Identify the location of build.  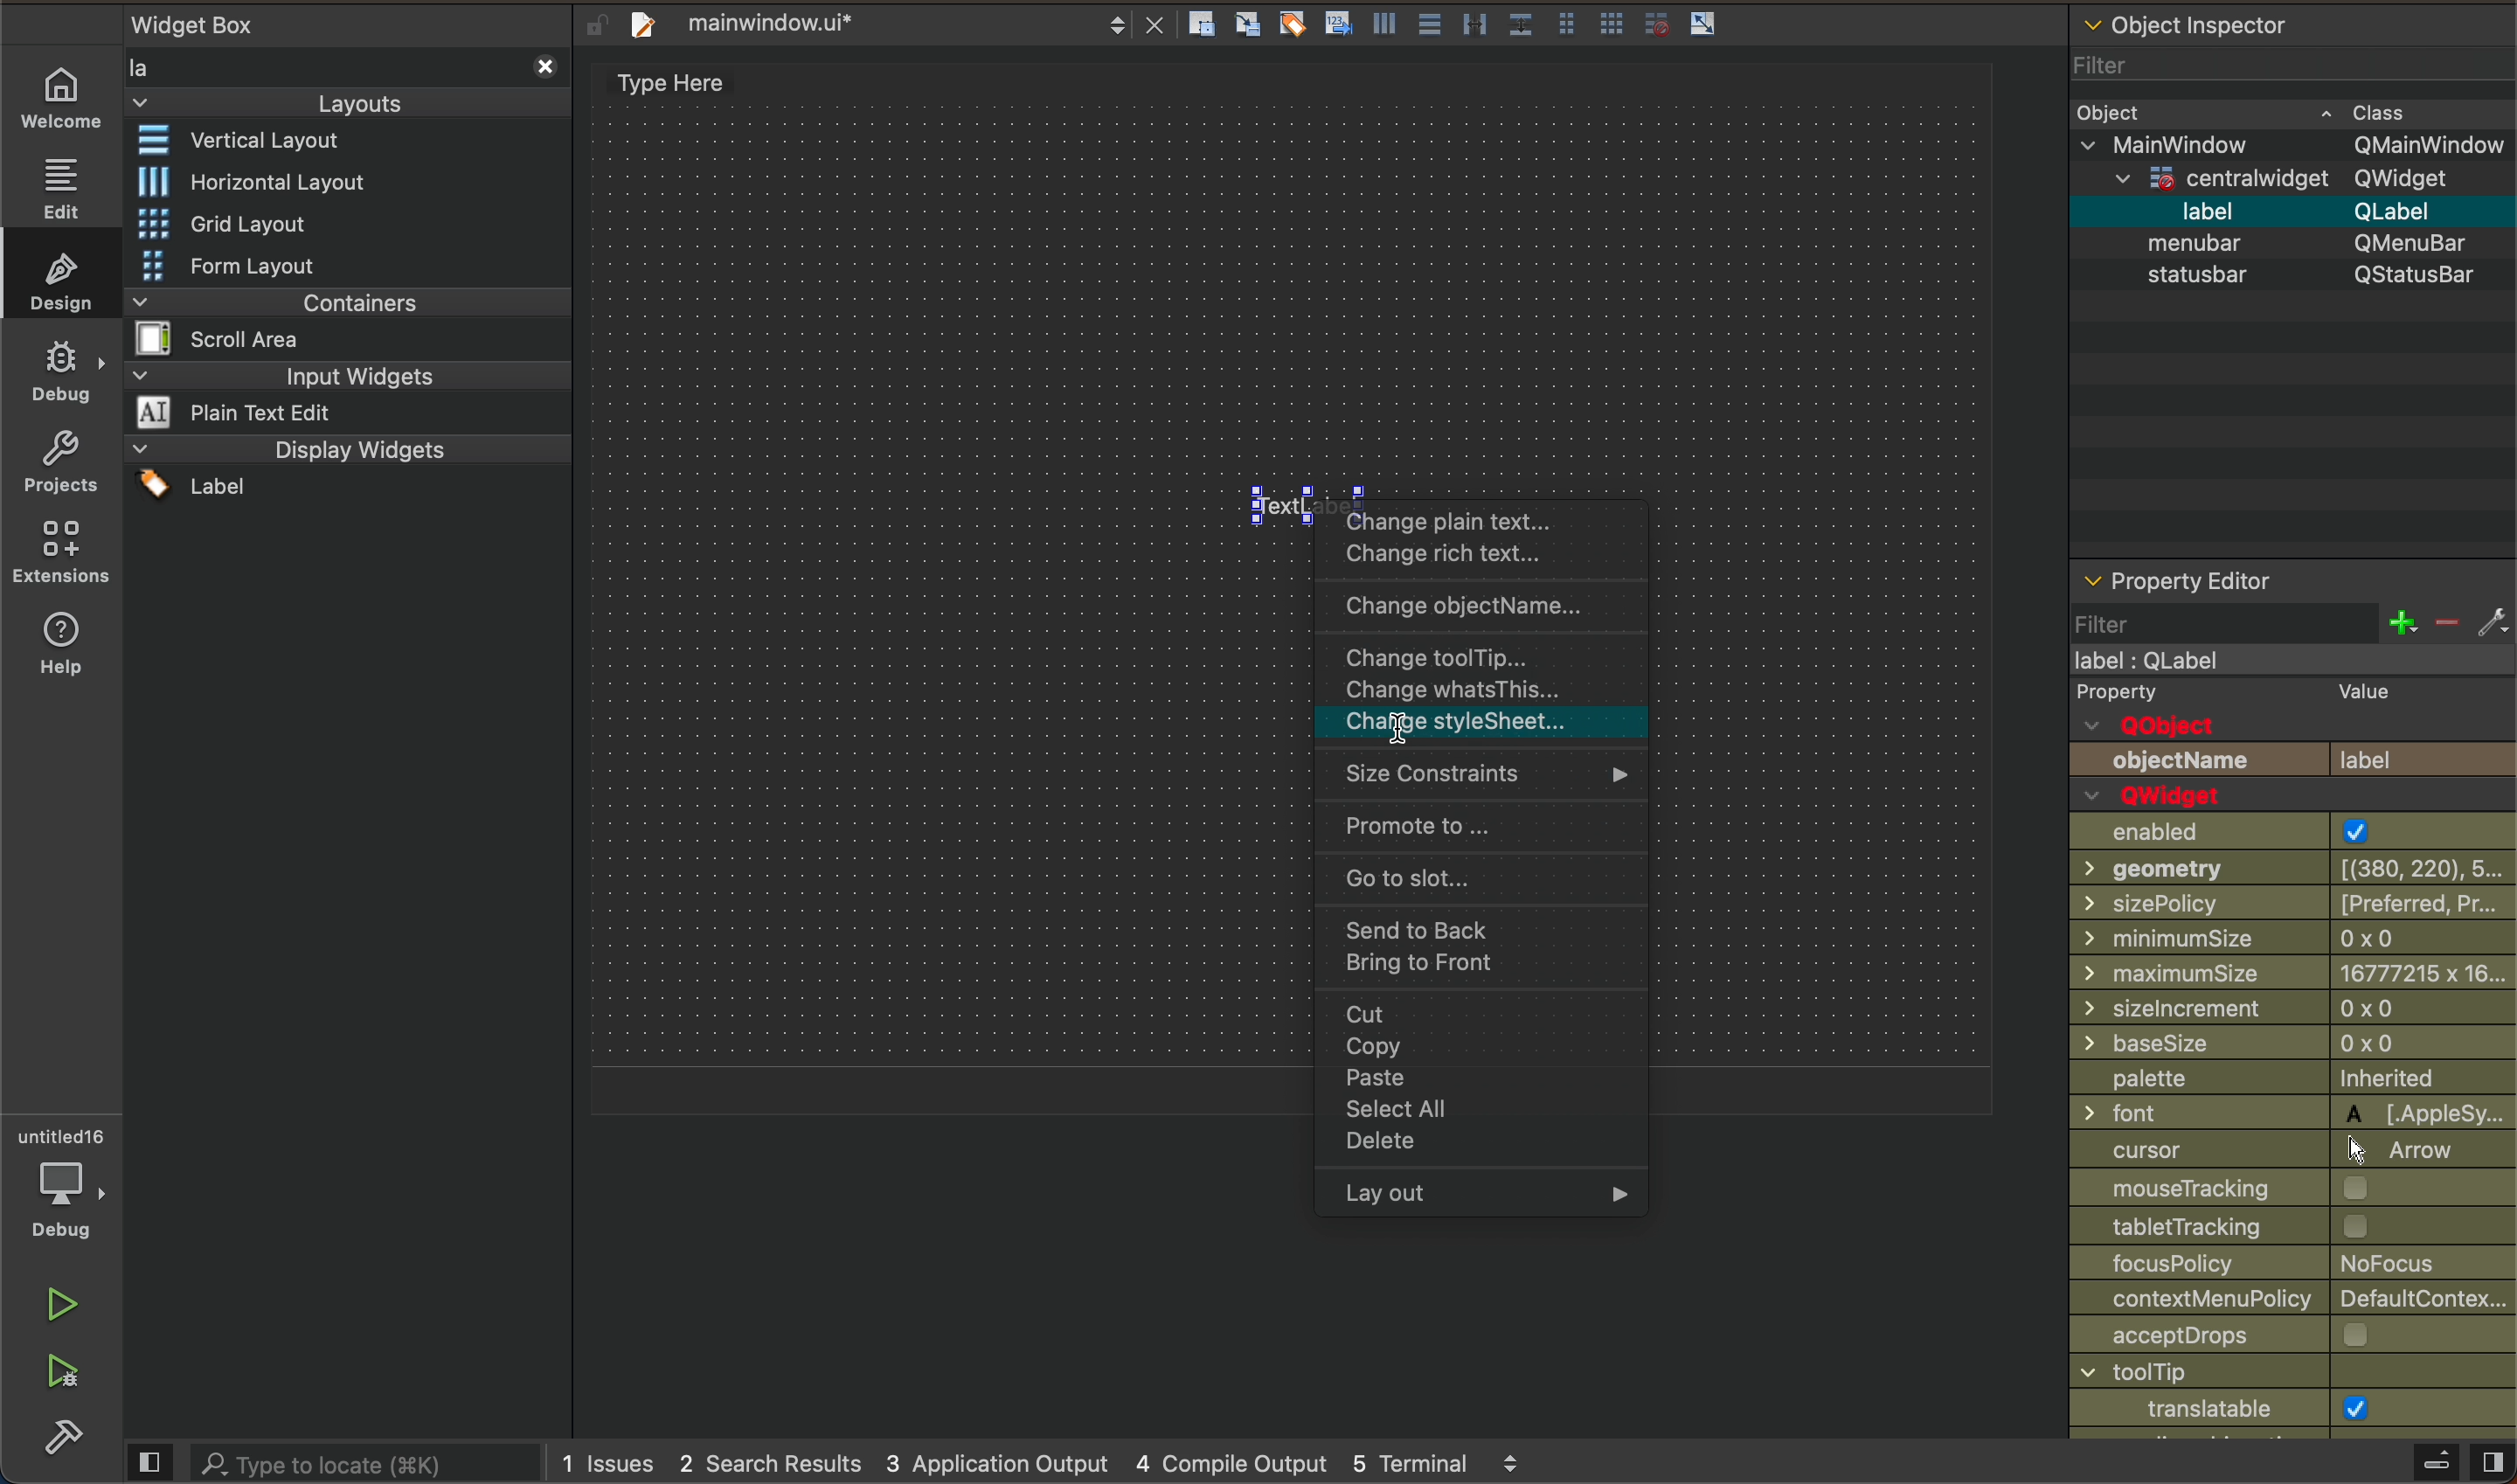
(65, 1441).